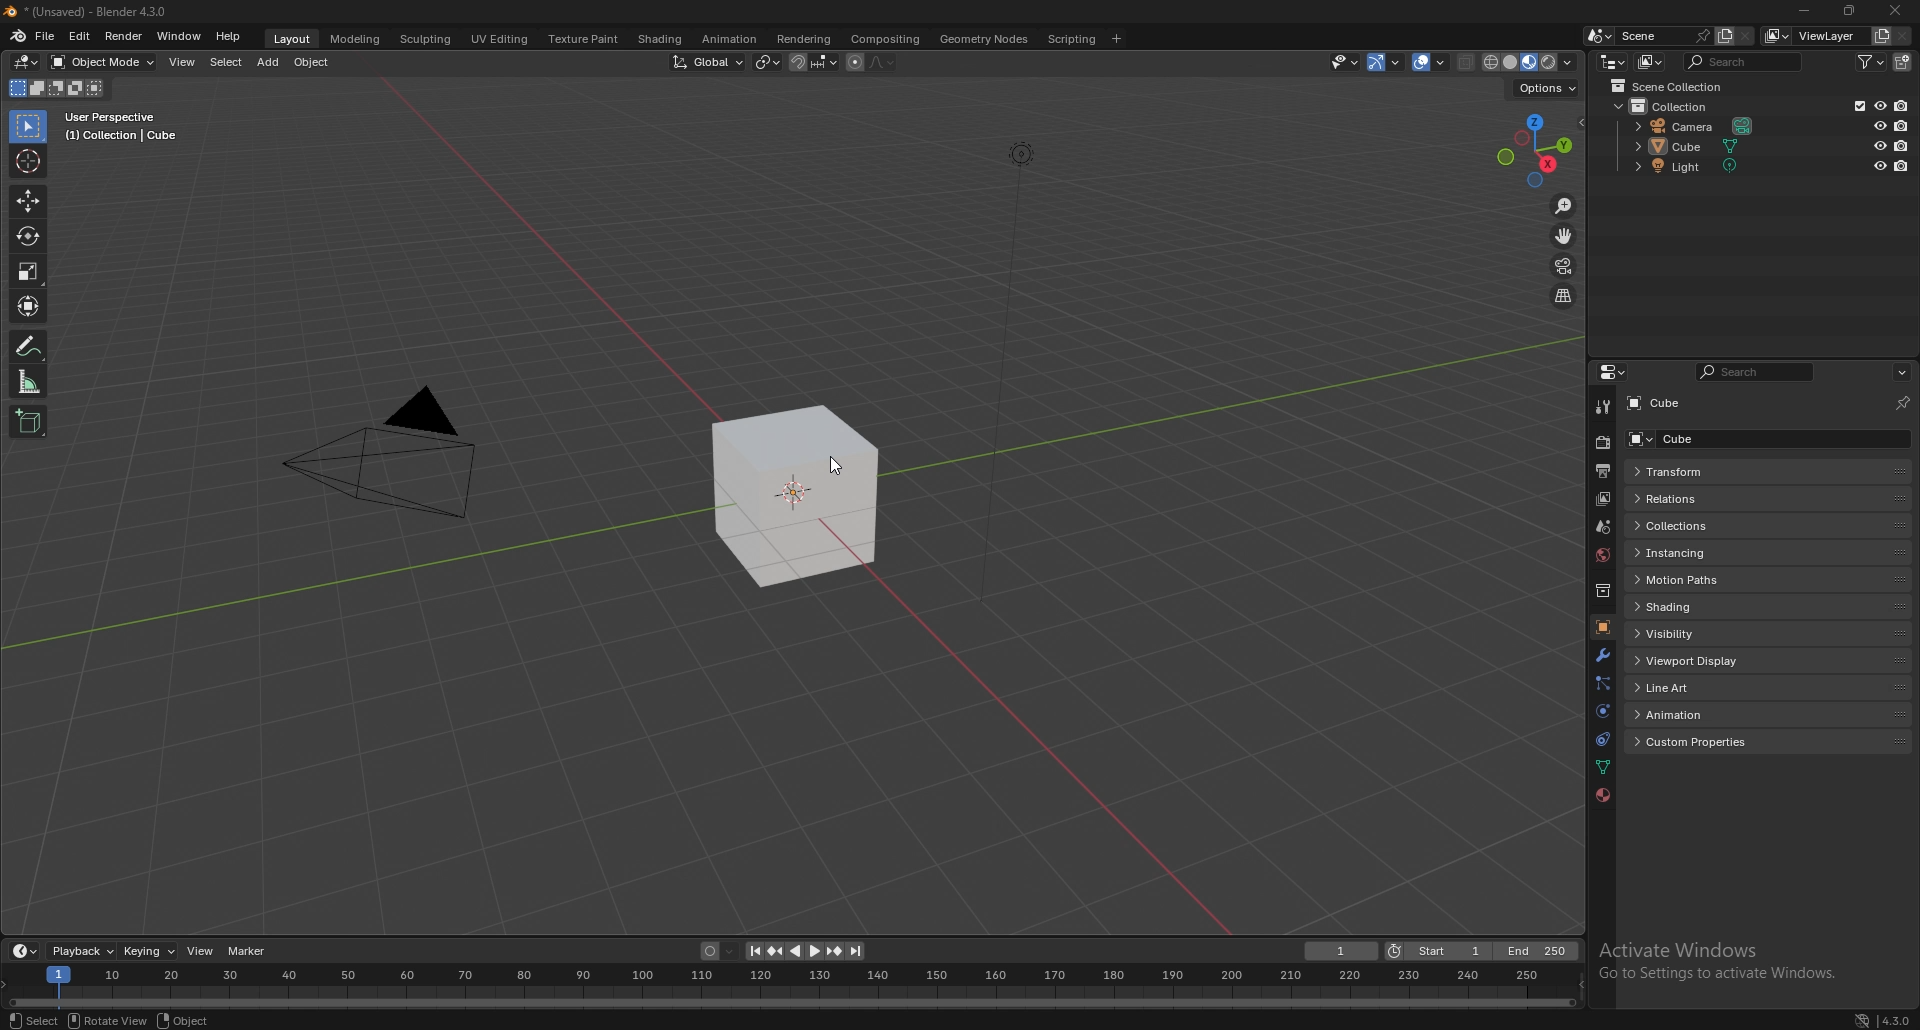 This screenshot has height=1030, width=1920. What do you see at coordinates (1600, 712) in the screenshot?
I see `physics` at bounding box center [1600, 712].